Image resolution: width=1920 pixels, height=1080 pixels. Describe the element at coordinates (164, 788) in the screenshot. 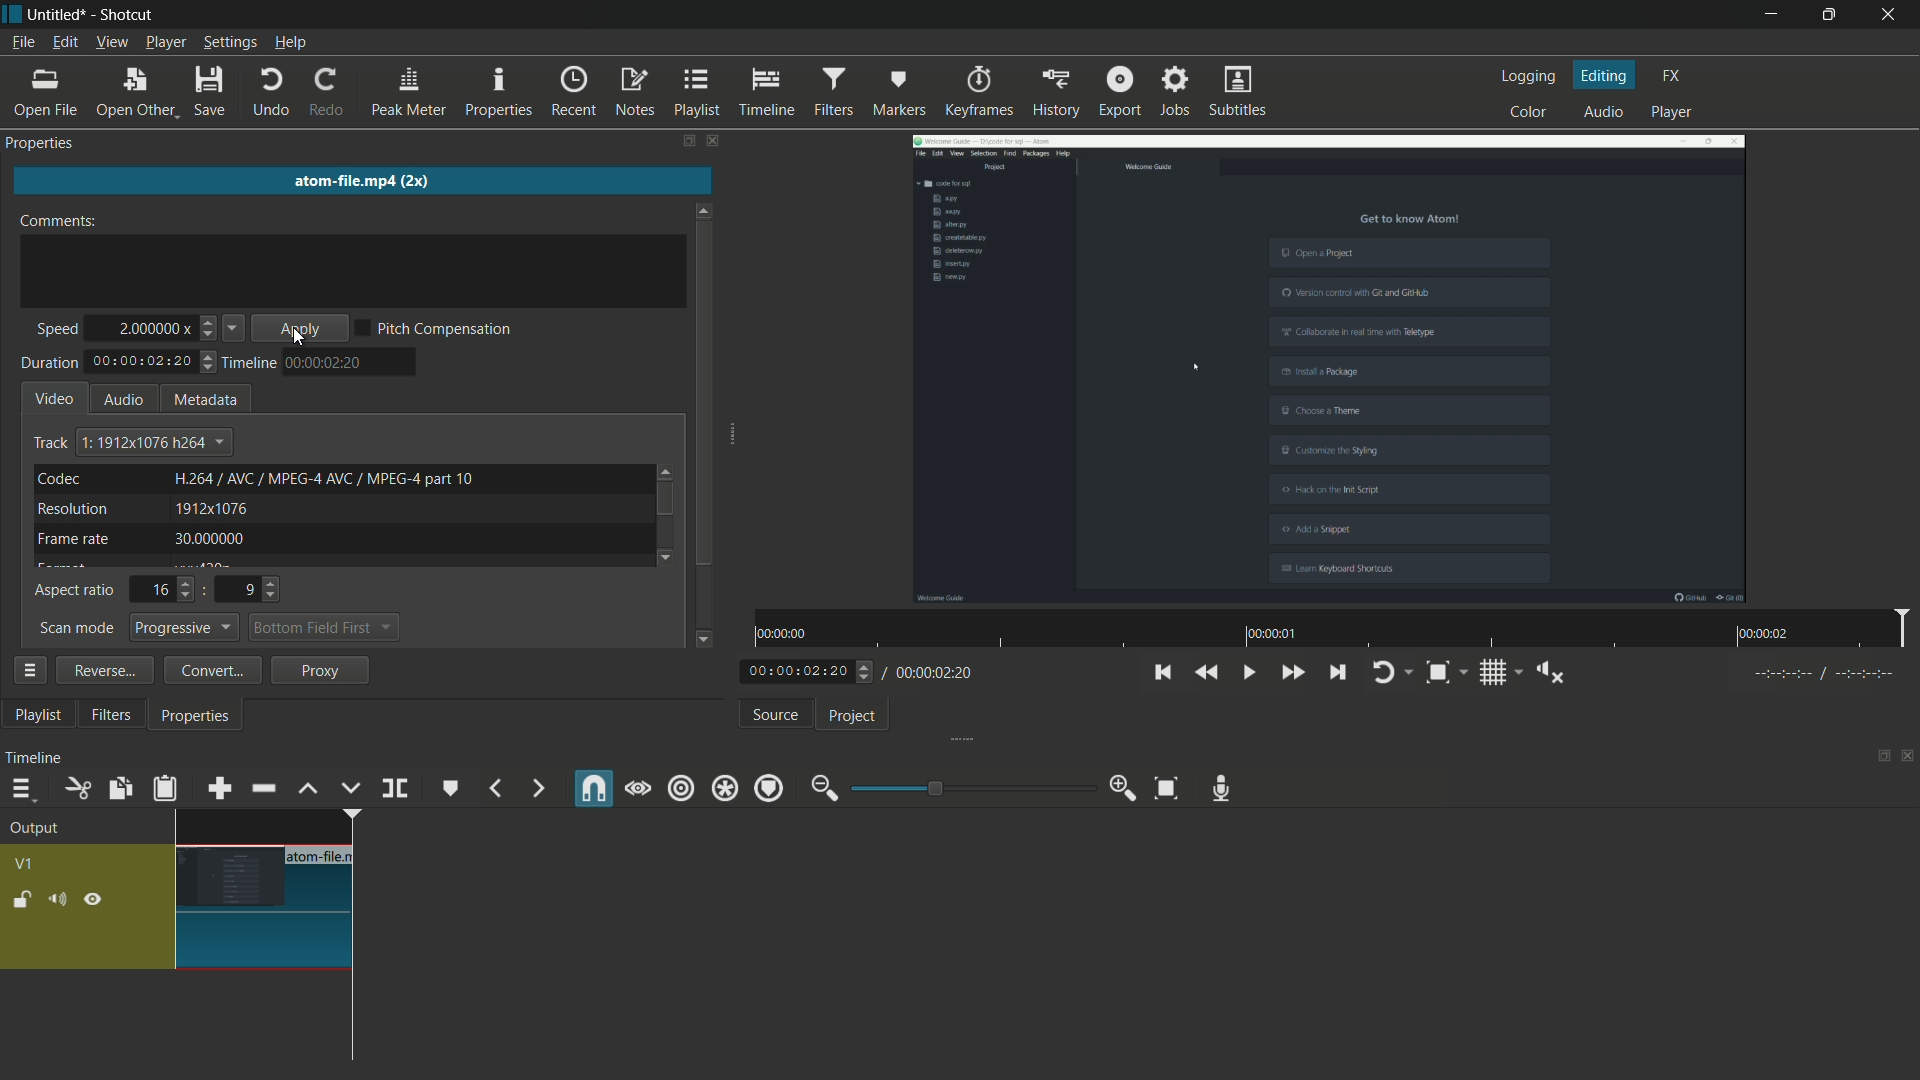

I see `paste` at that location.